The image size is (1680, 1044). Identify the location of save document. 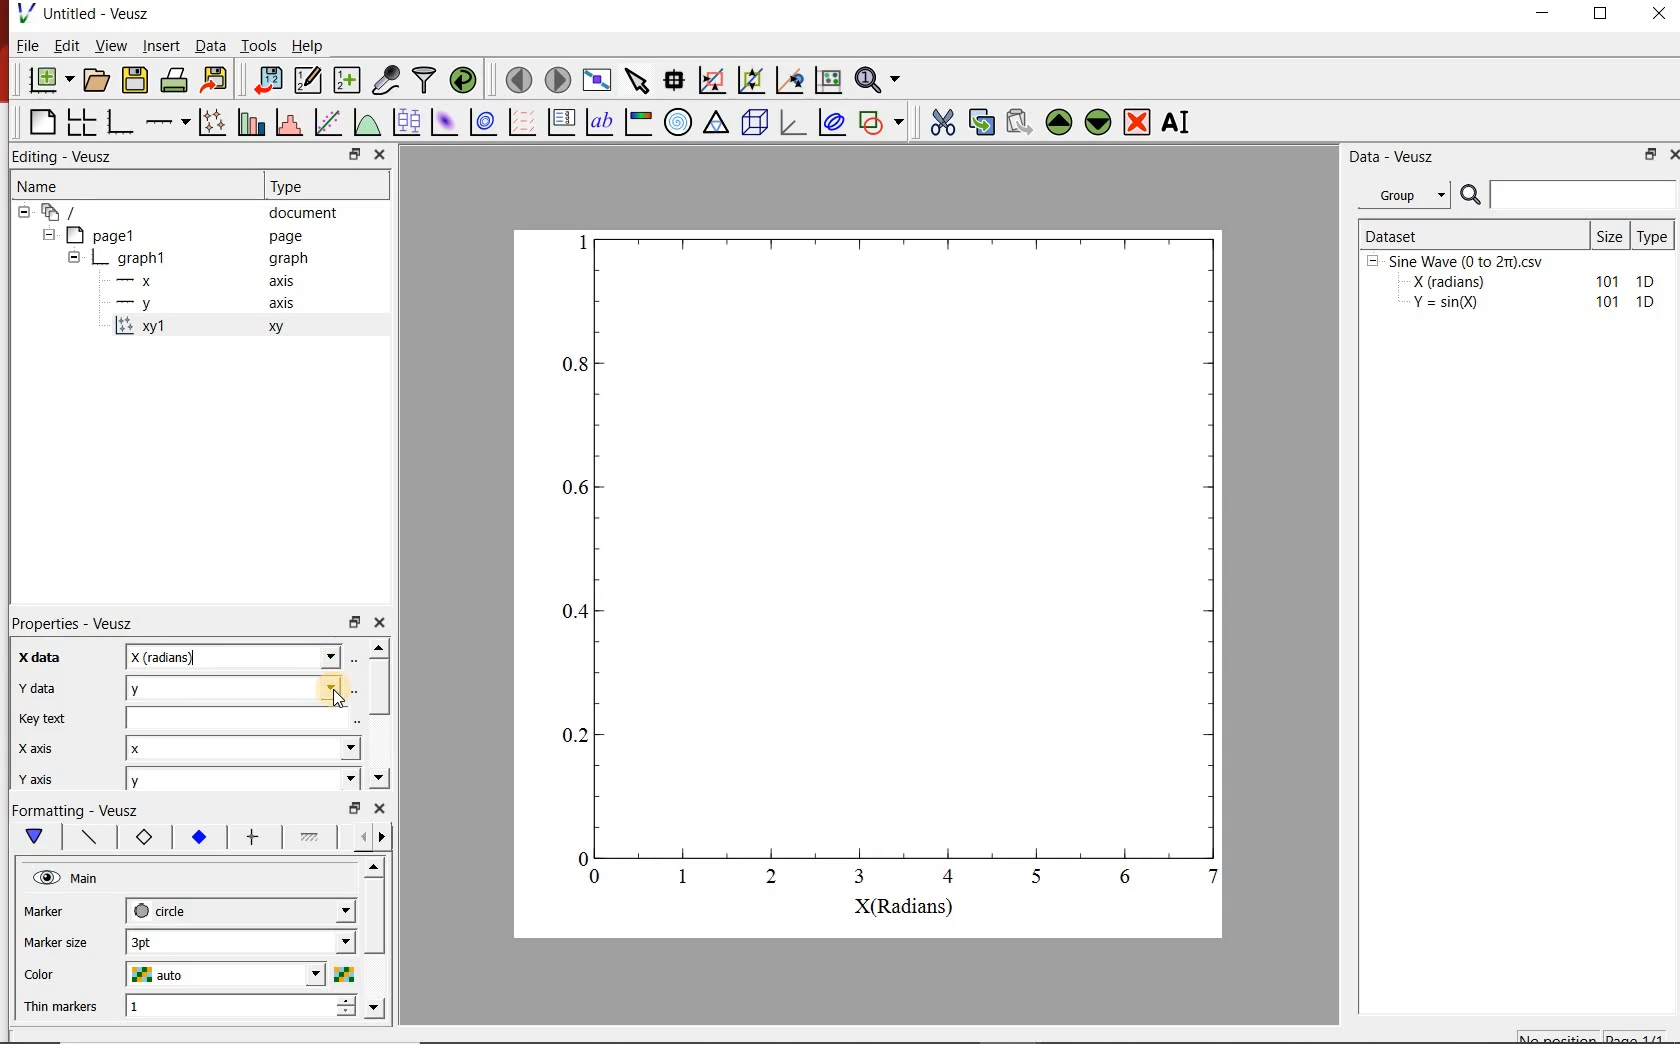
(135, 81).